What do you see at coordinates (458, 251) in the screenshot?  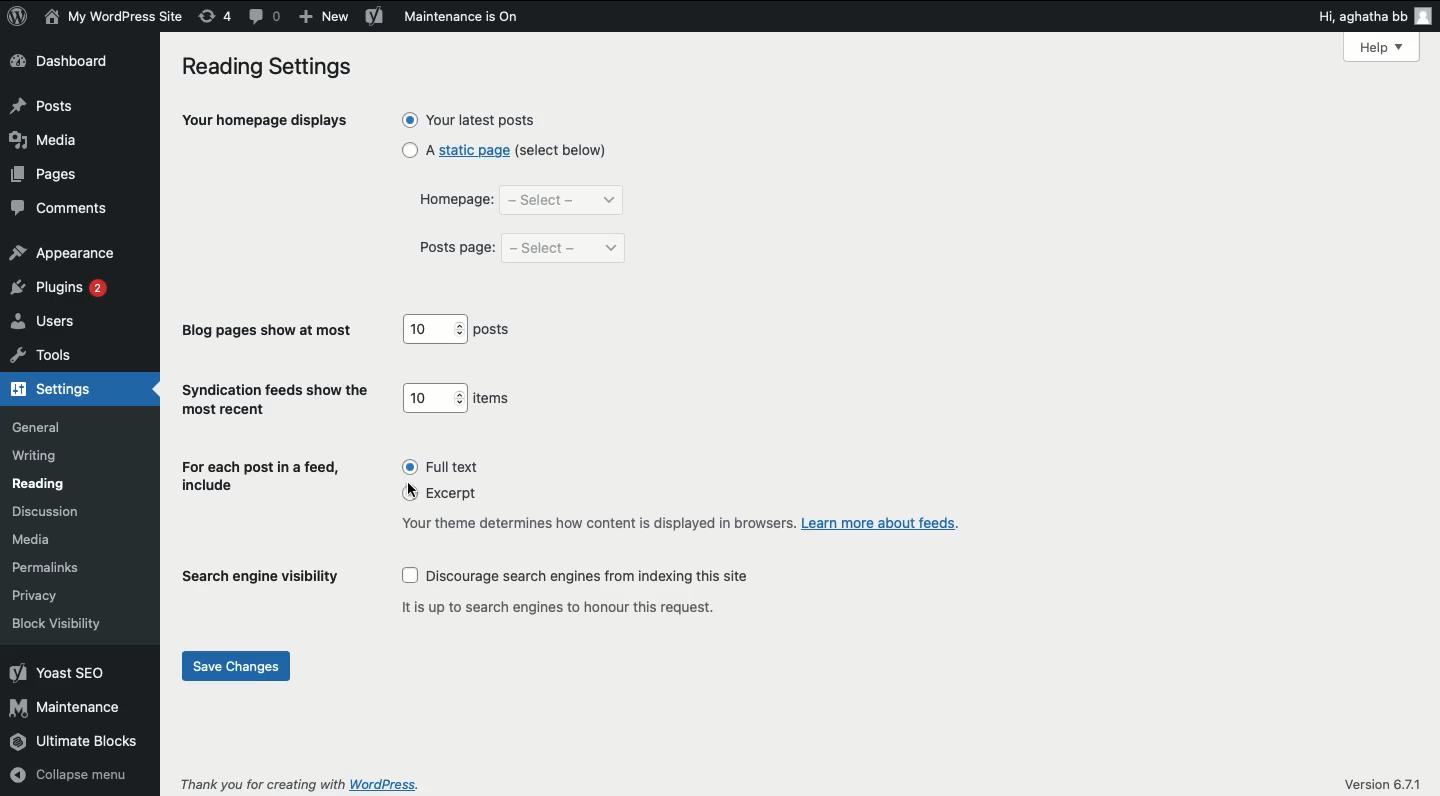 I see `posts page` at bounding box center [458, 251].